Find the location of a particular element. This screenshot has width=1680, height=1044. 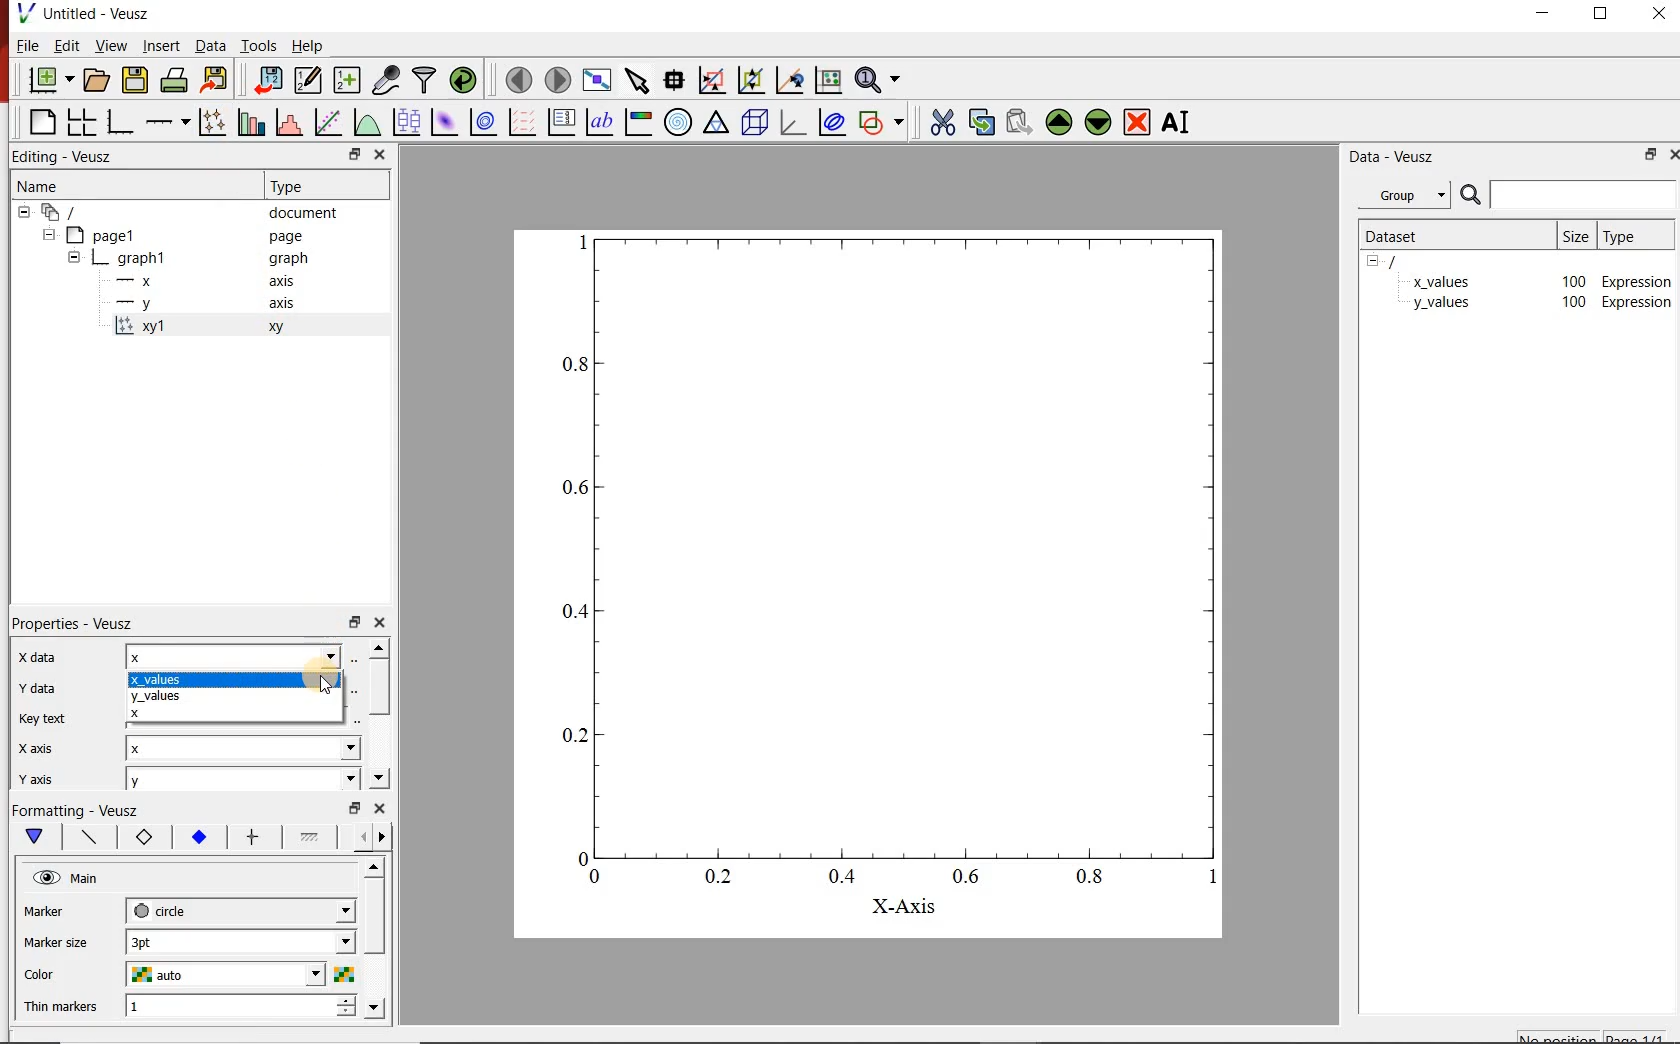

click to reset graph axes is located at coordinates (827, 81).